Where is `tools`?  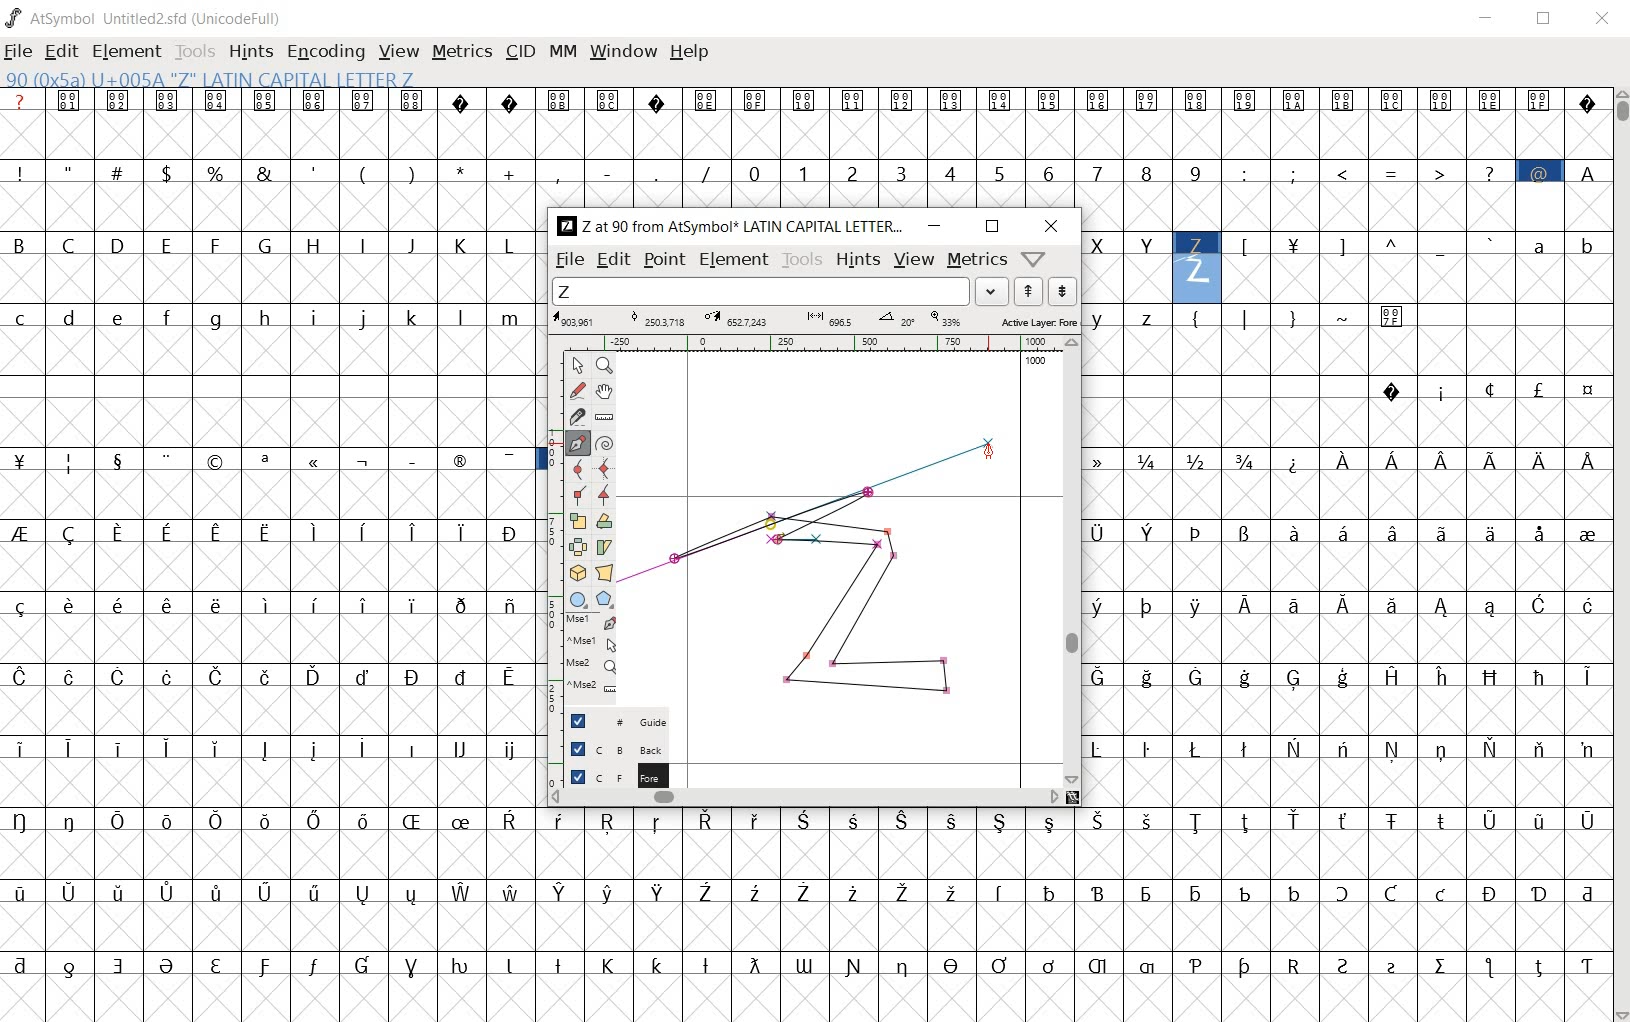 tools is located at coordinates (803, 260).